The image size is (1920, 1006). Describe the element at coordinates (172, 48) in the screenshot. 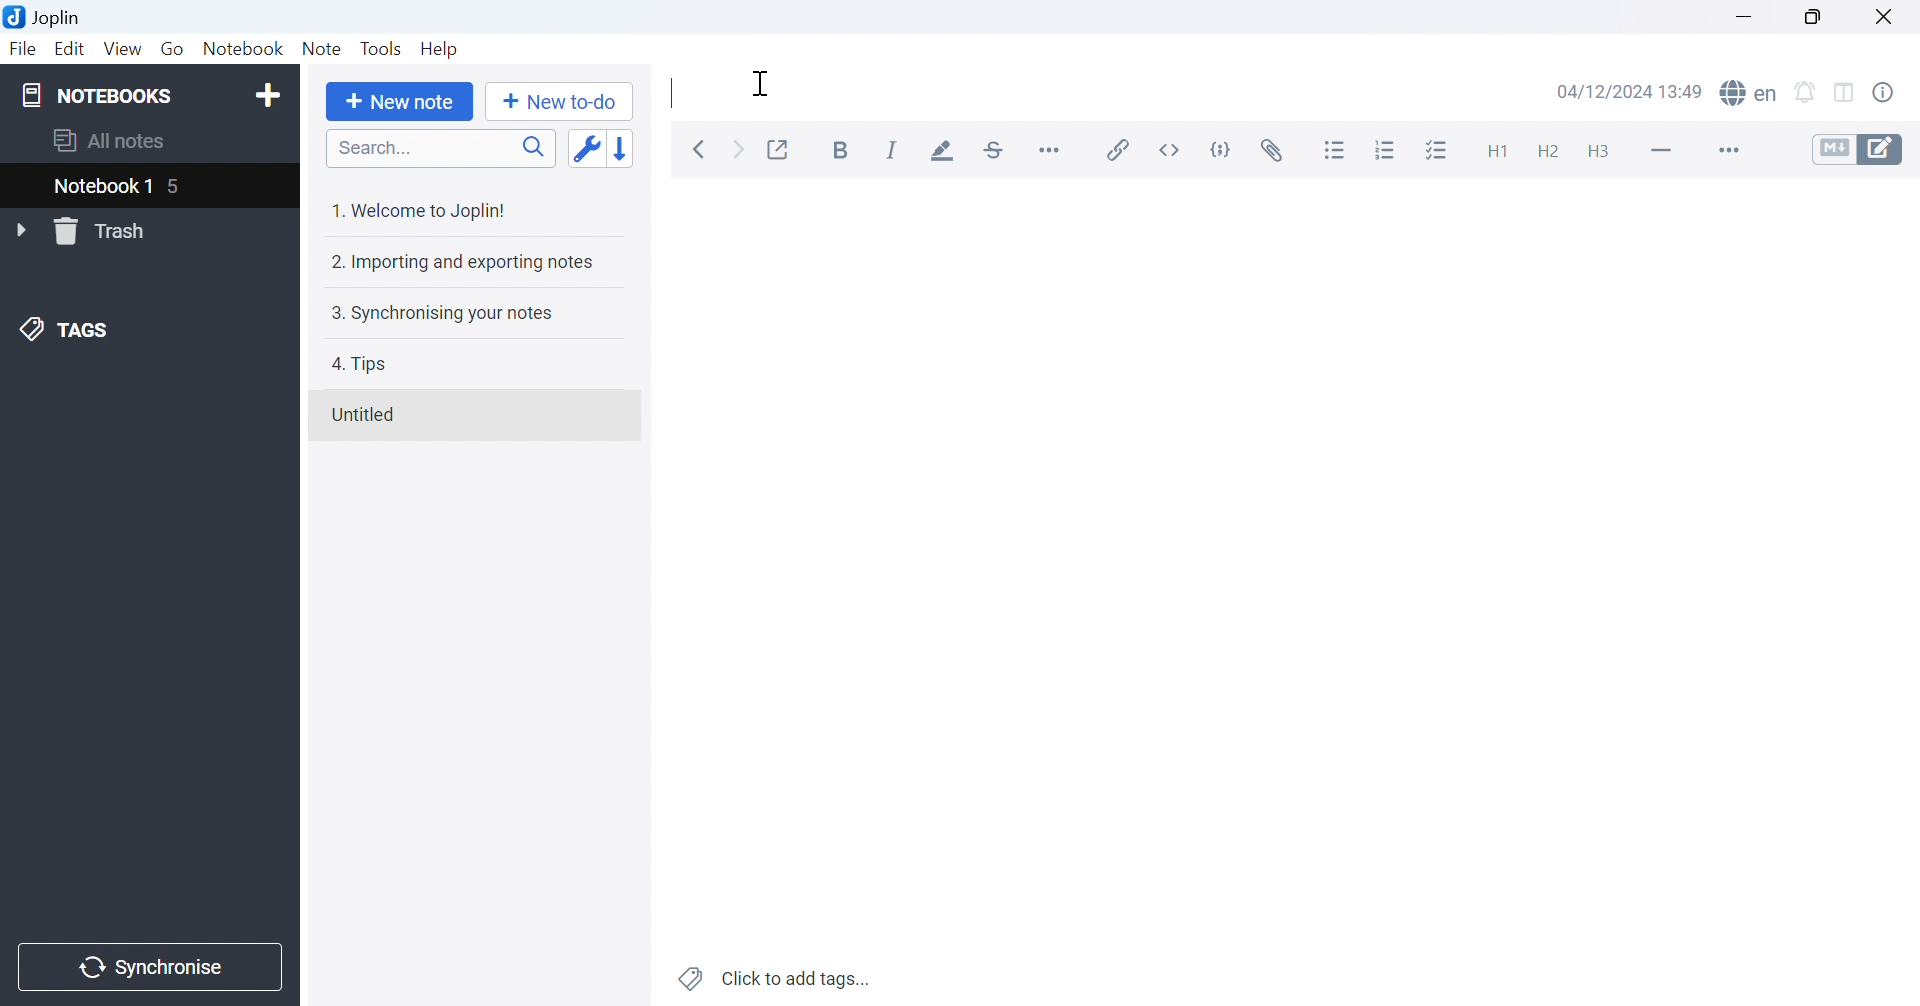

I see `Go` at that location.